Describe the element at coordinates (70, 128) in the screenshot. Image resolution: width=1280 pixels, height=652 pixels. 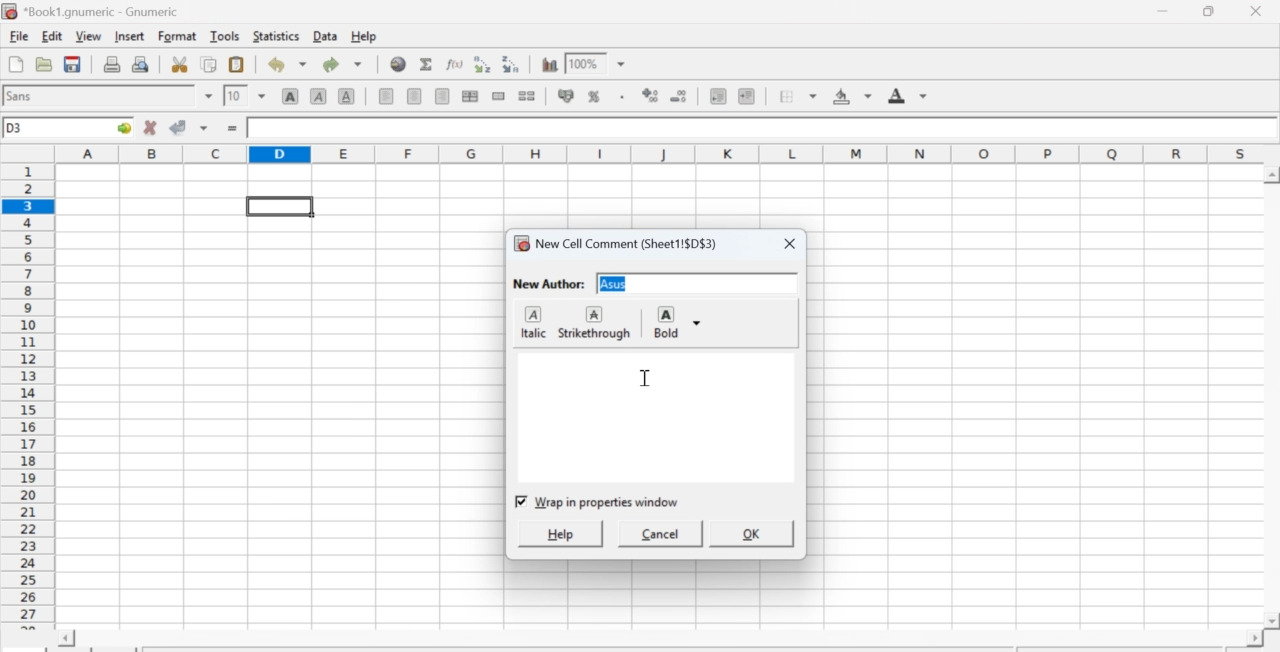
I see `Active cell` at that location.